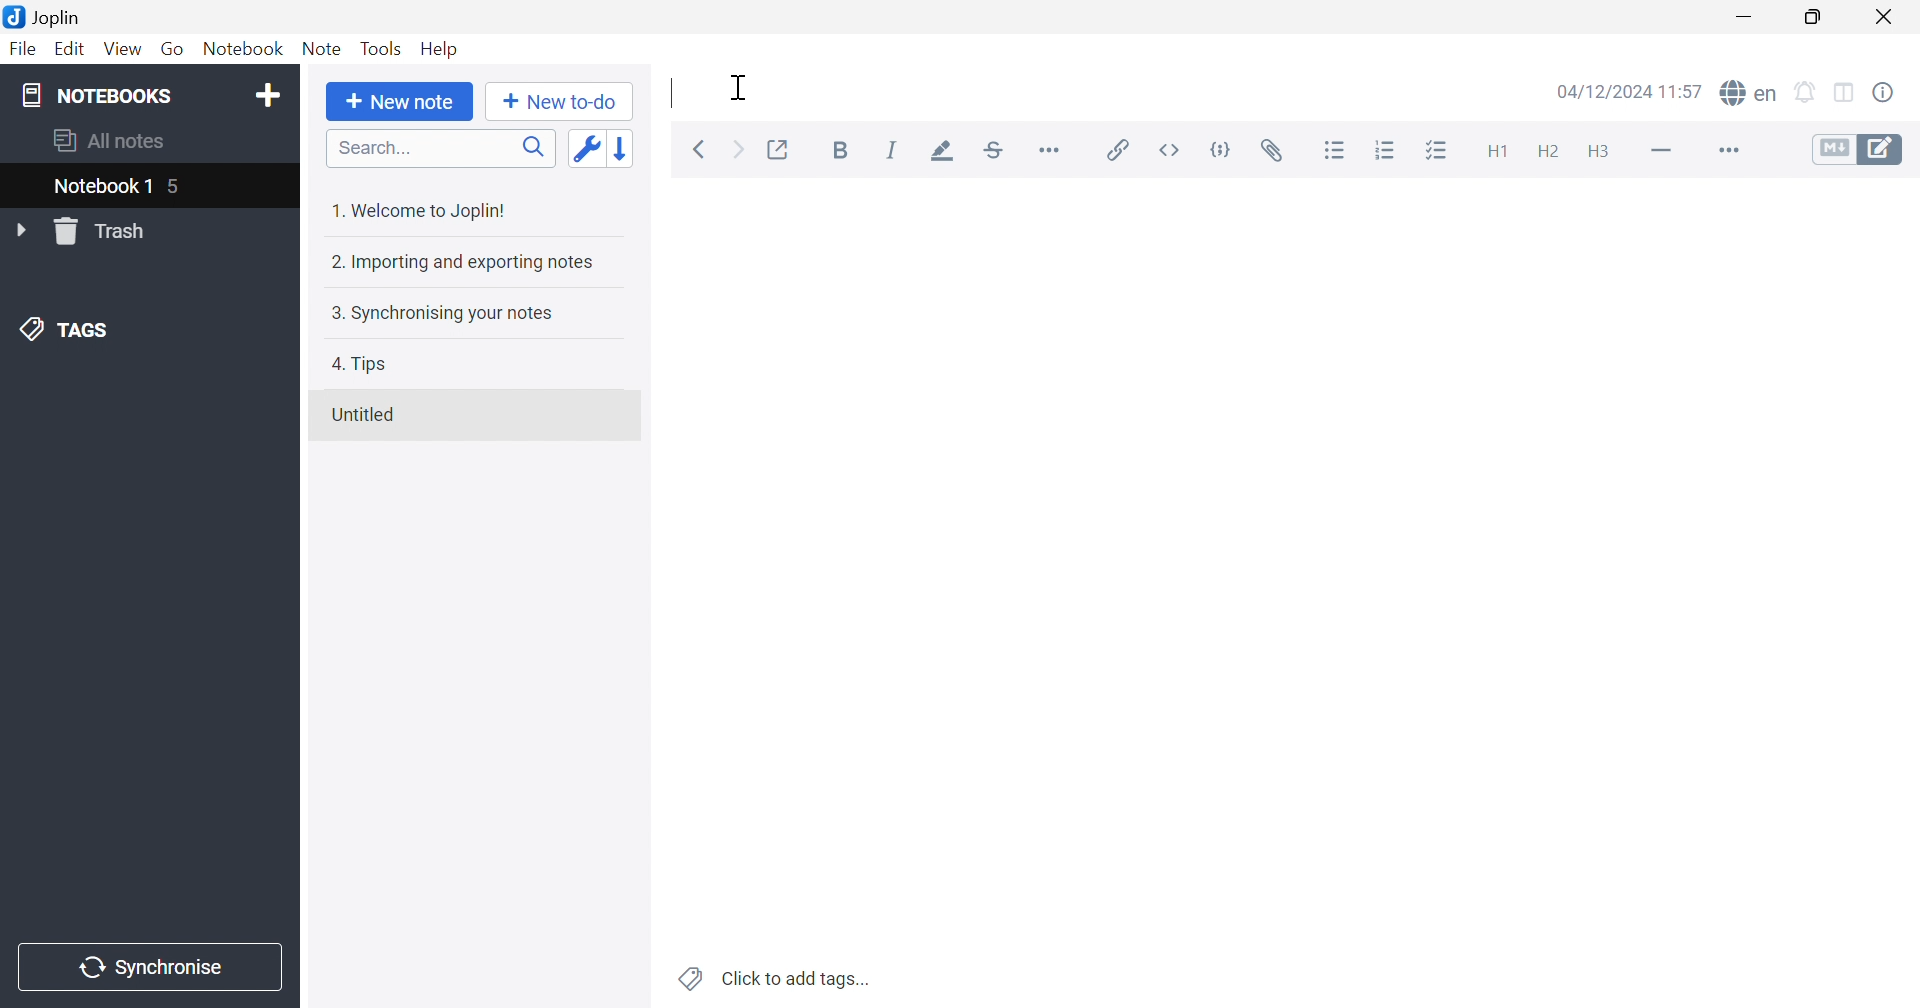  I want to click on Click to add tags..., so click(773, 978).